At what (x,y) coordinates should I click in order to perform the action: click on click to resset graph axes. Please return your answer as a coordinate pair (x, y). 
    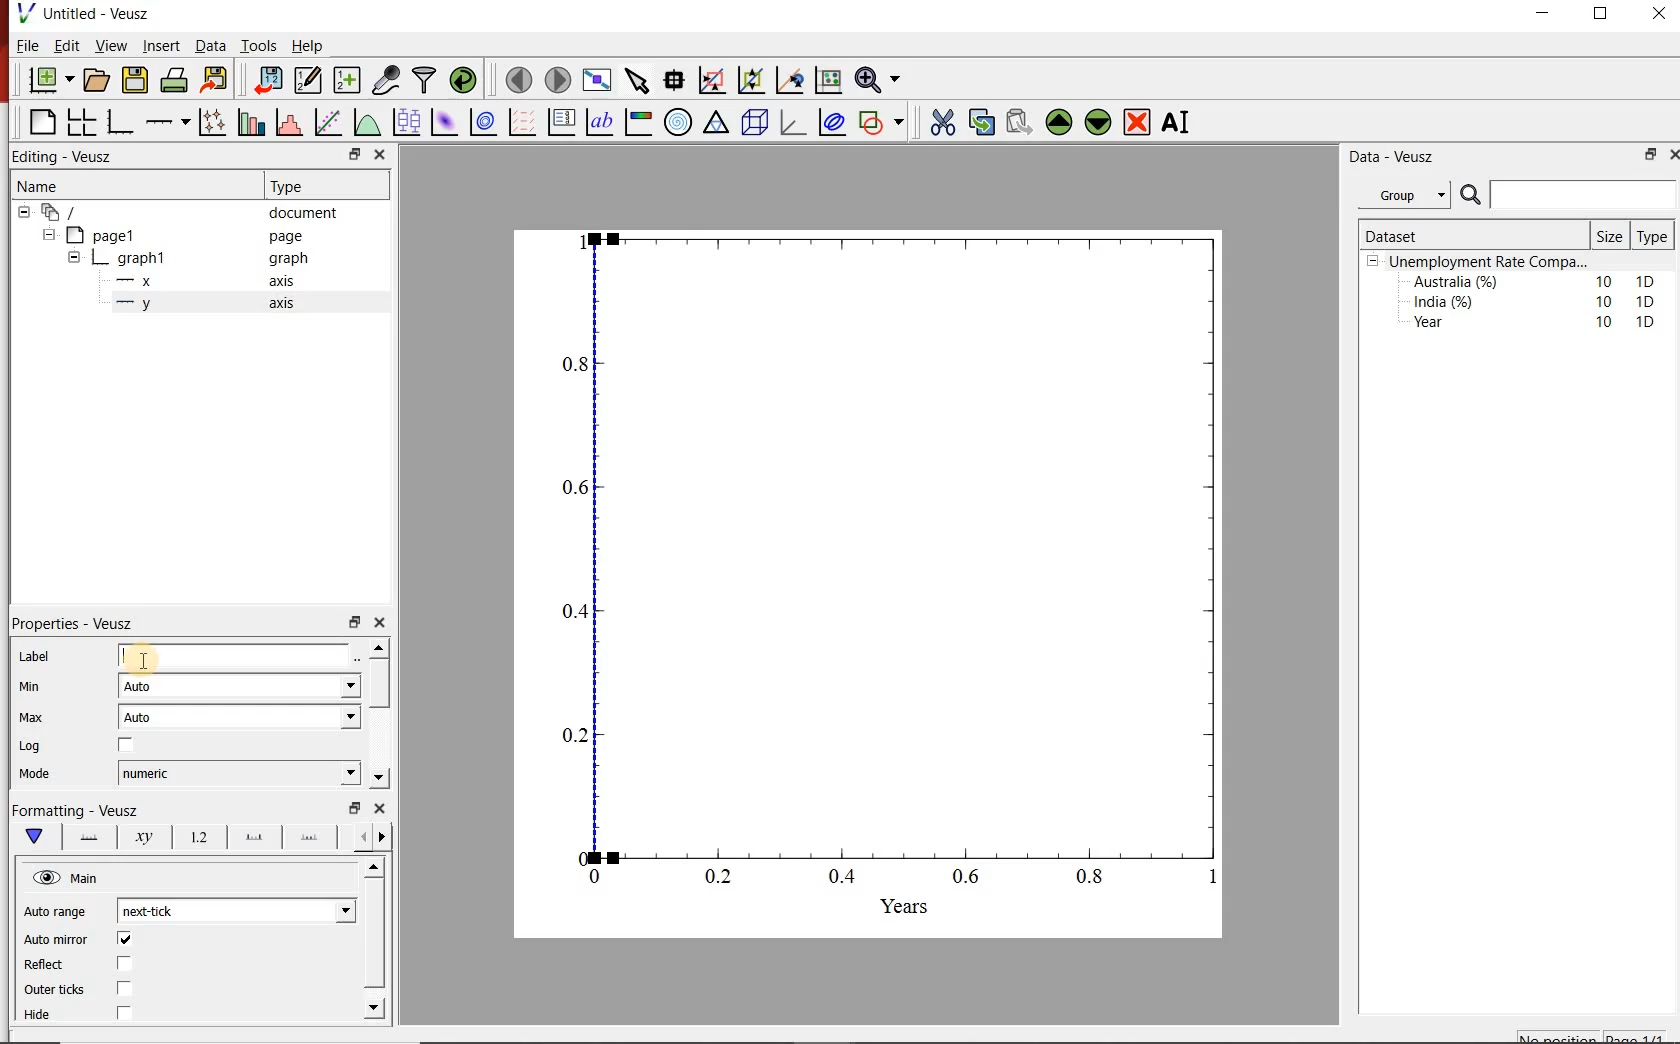
    Looking at the image, I should click on (829, 78).